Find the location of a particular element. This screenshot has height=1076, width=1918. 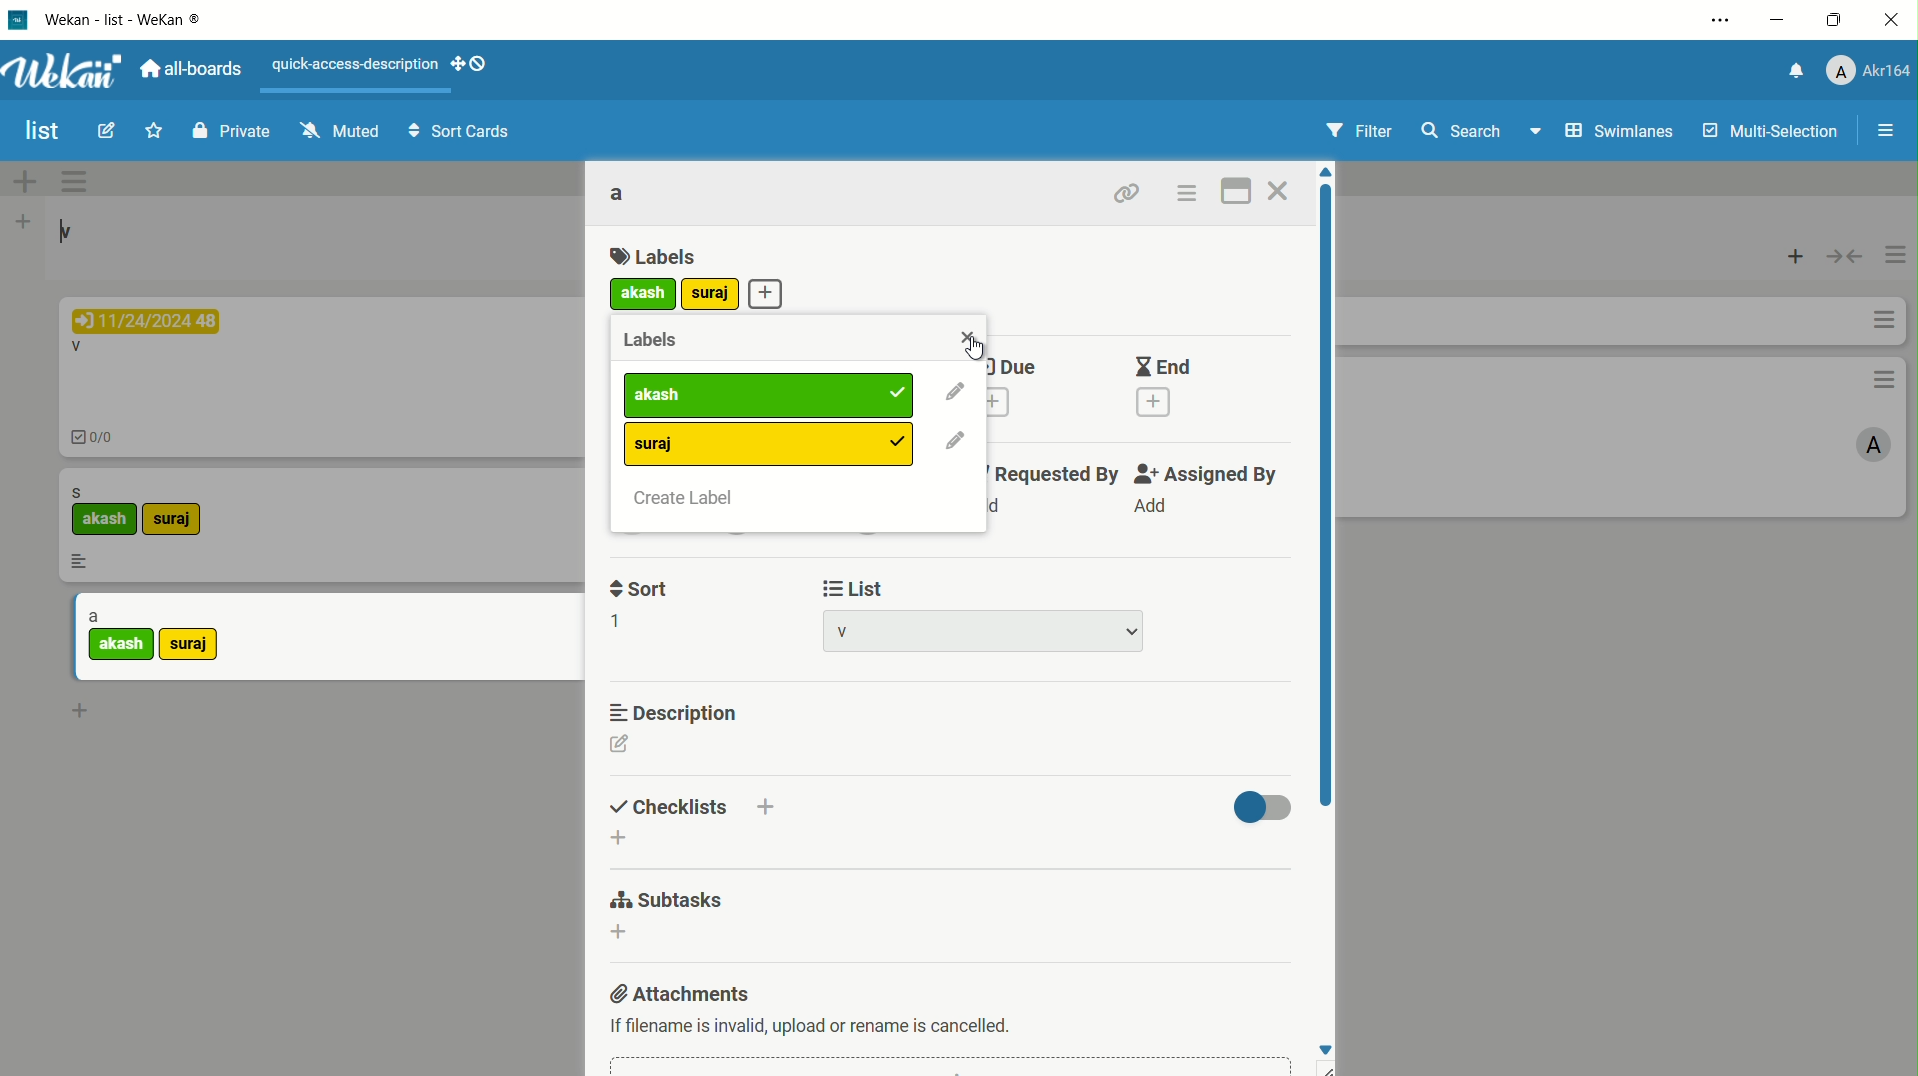

edit is located at coordinates (958, 390).